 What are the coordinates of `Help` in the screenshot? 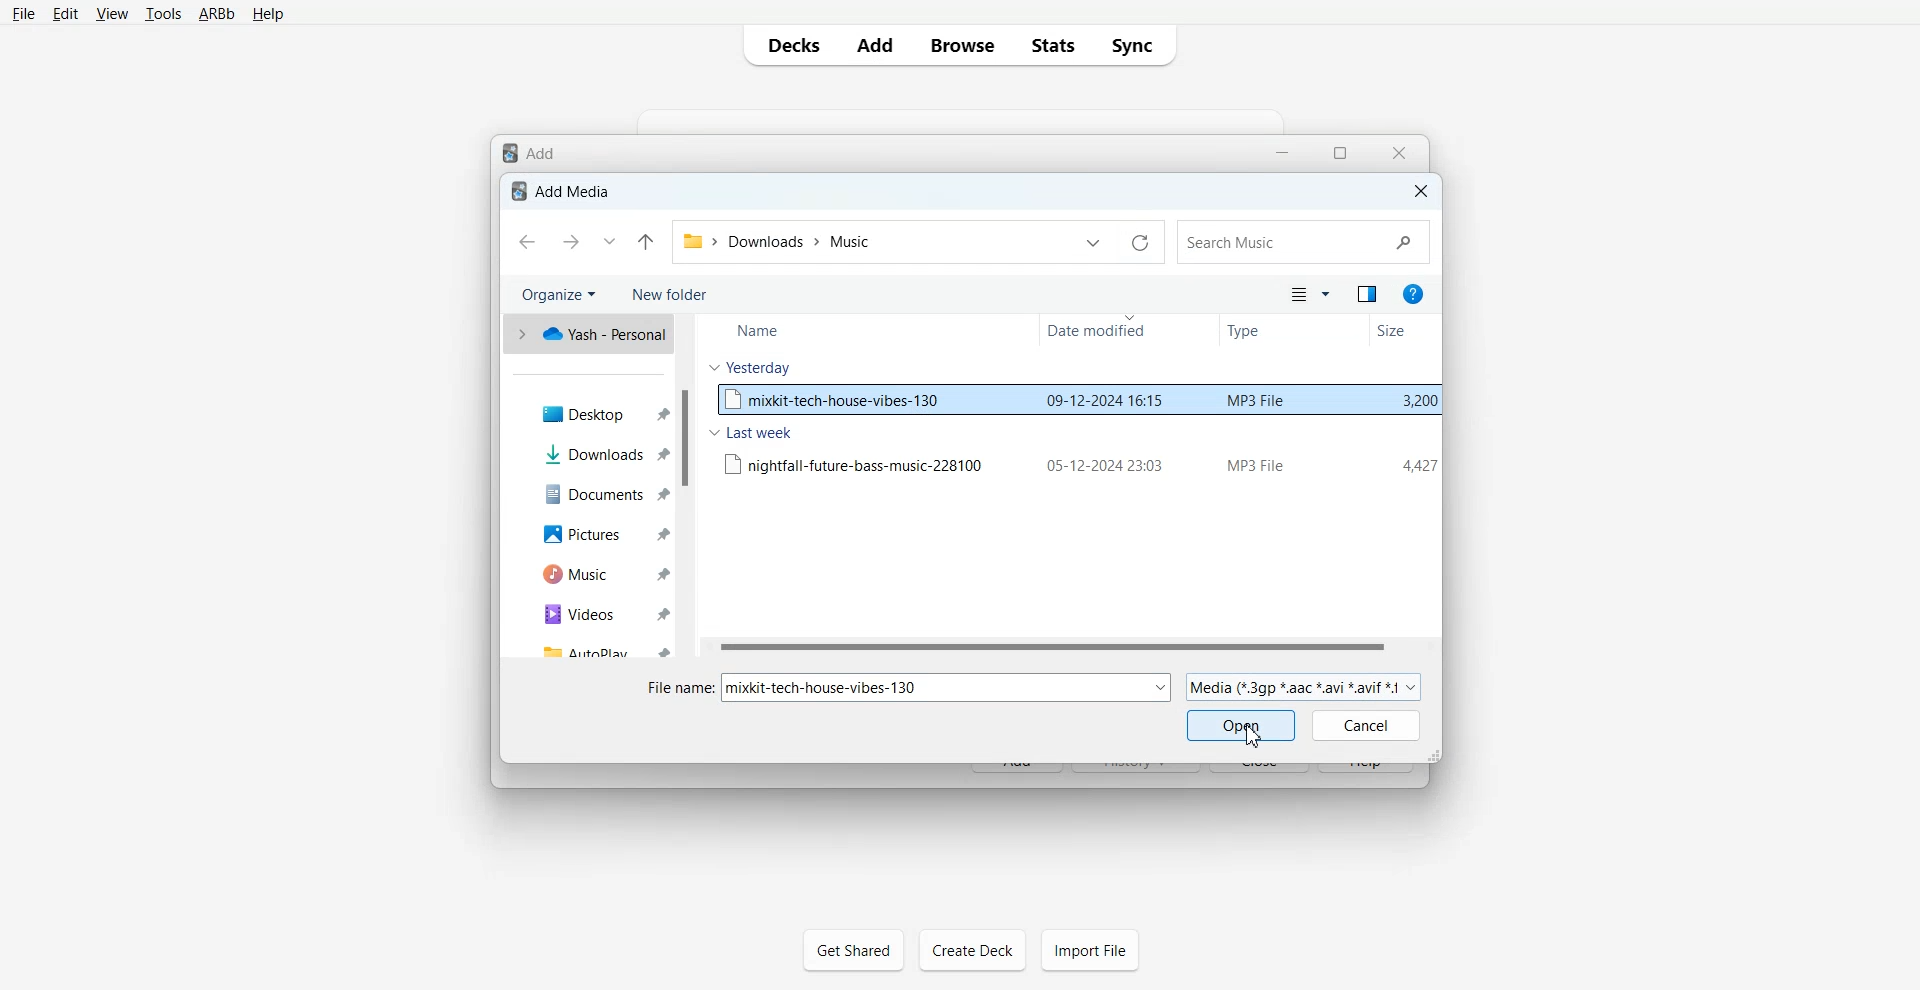 It's located at (267, 13).